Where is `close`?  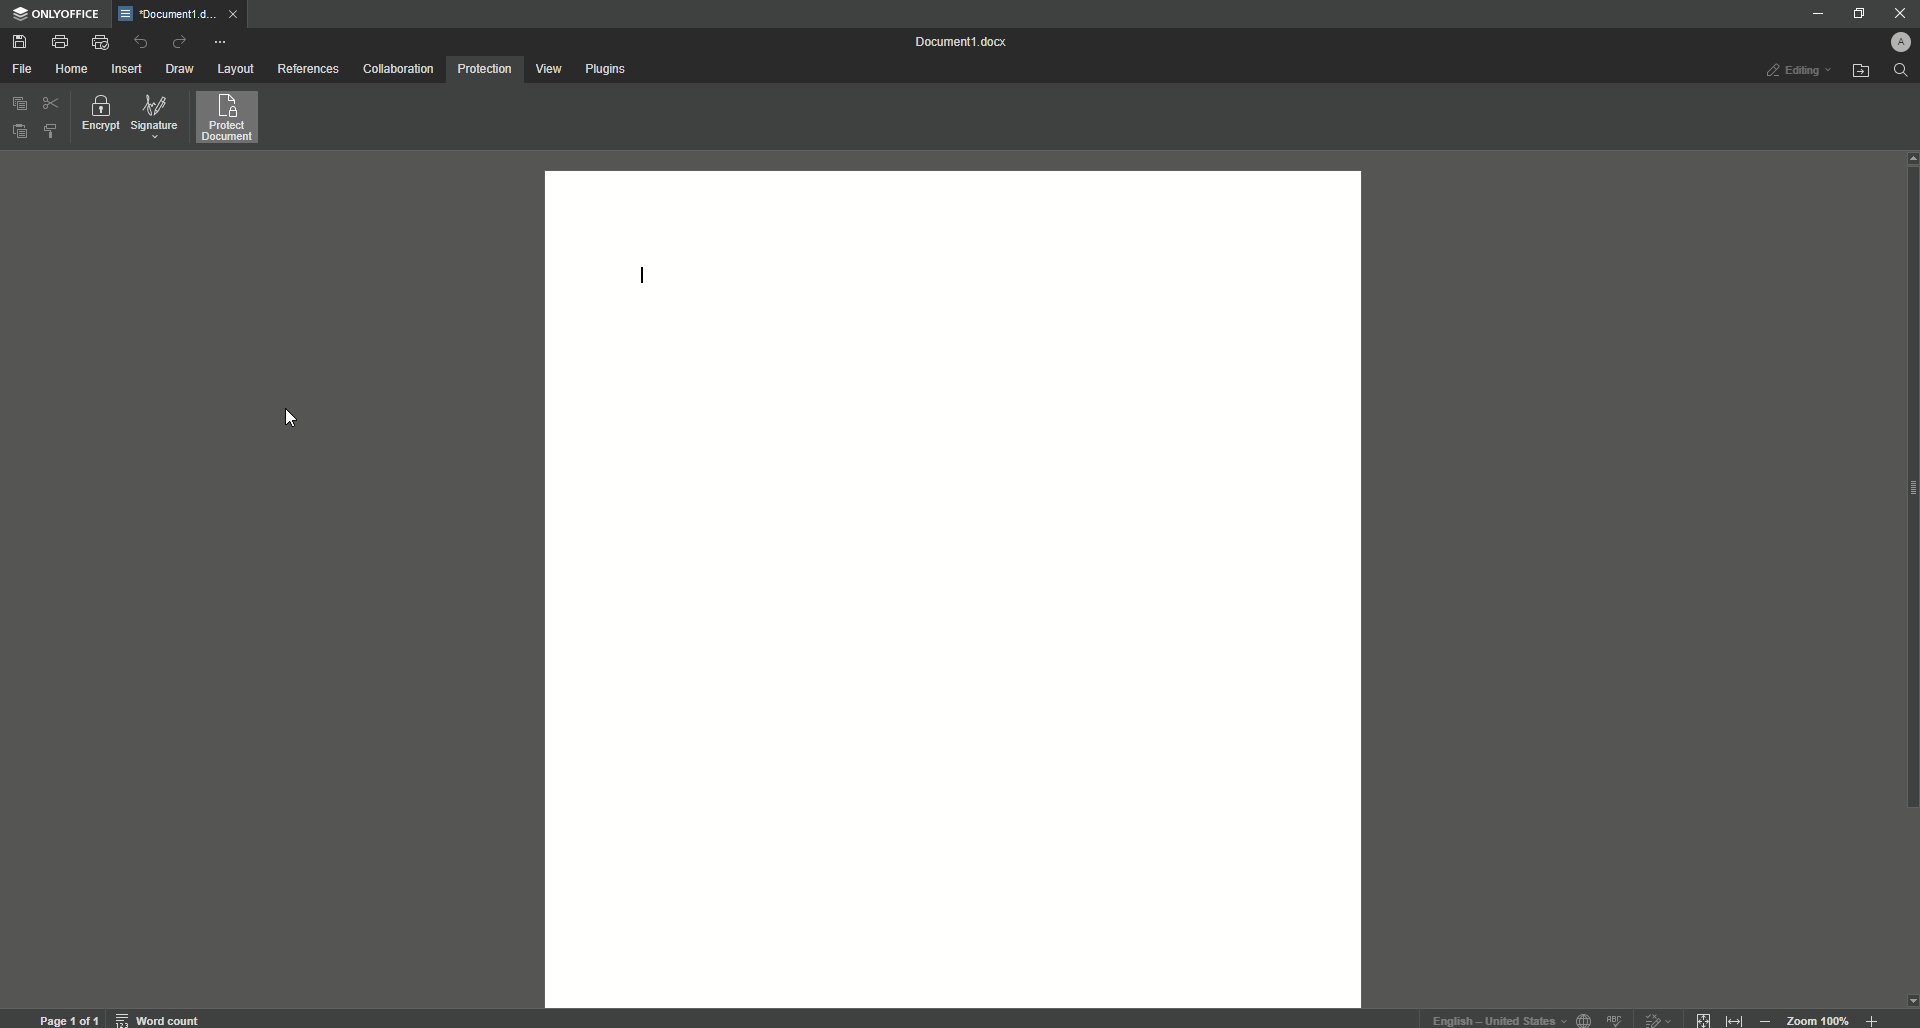 close is located at coordinates (231, 13).